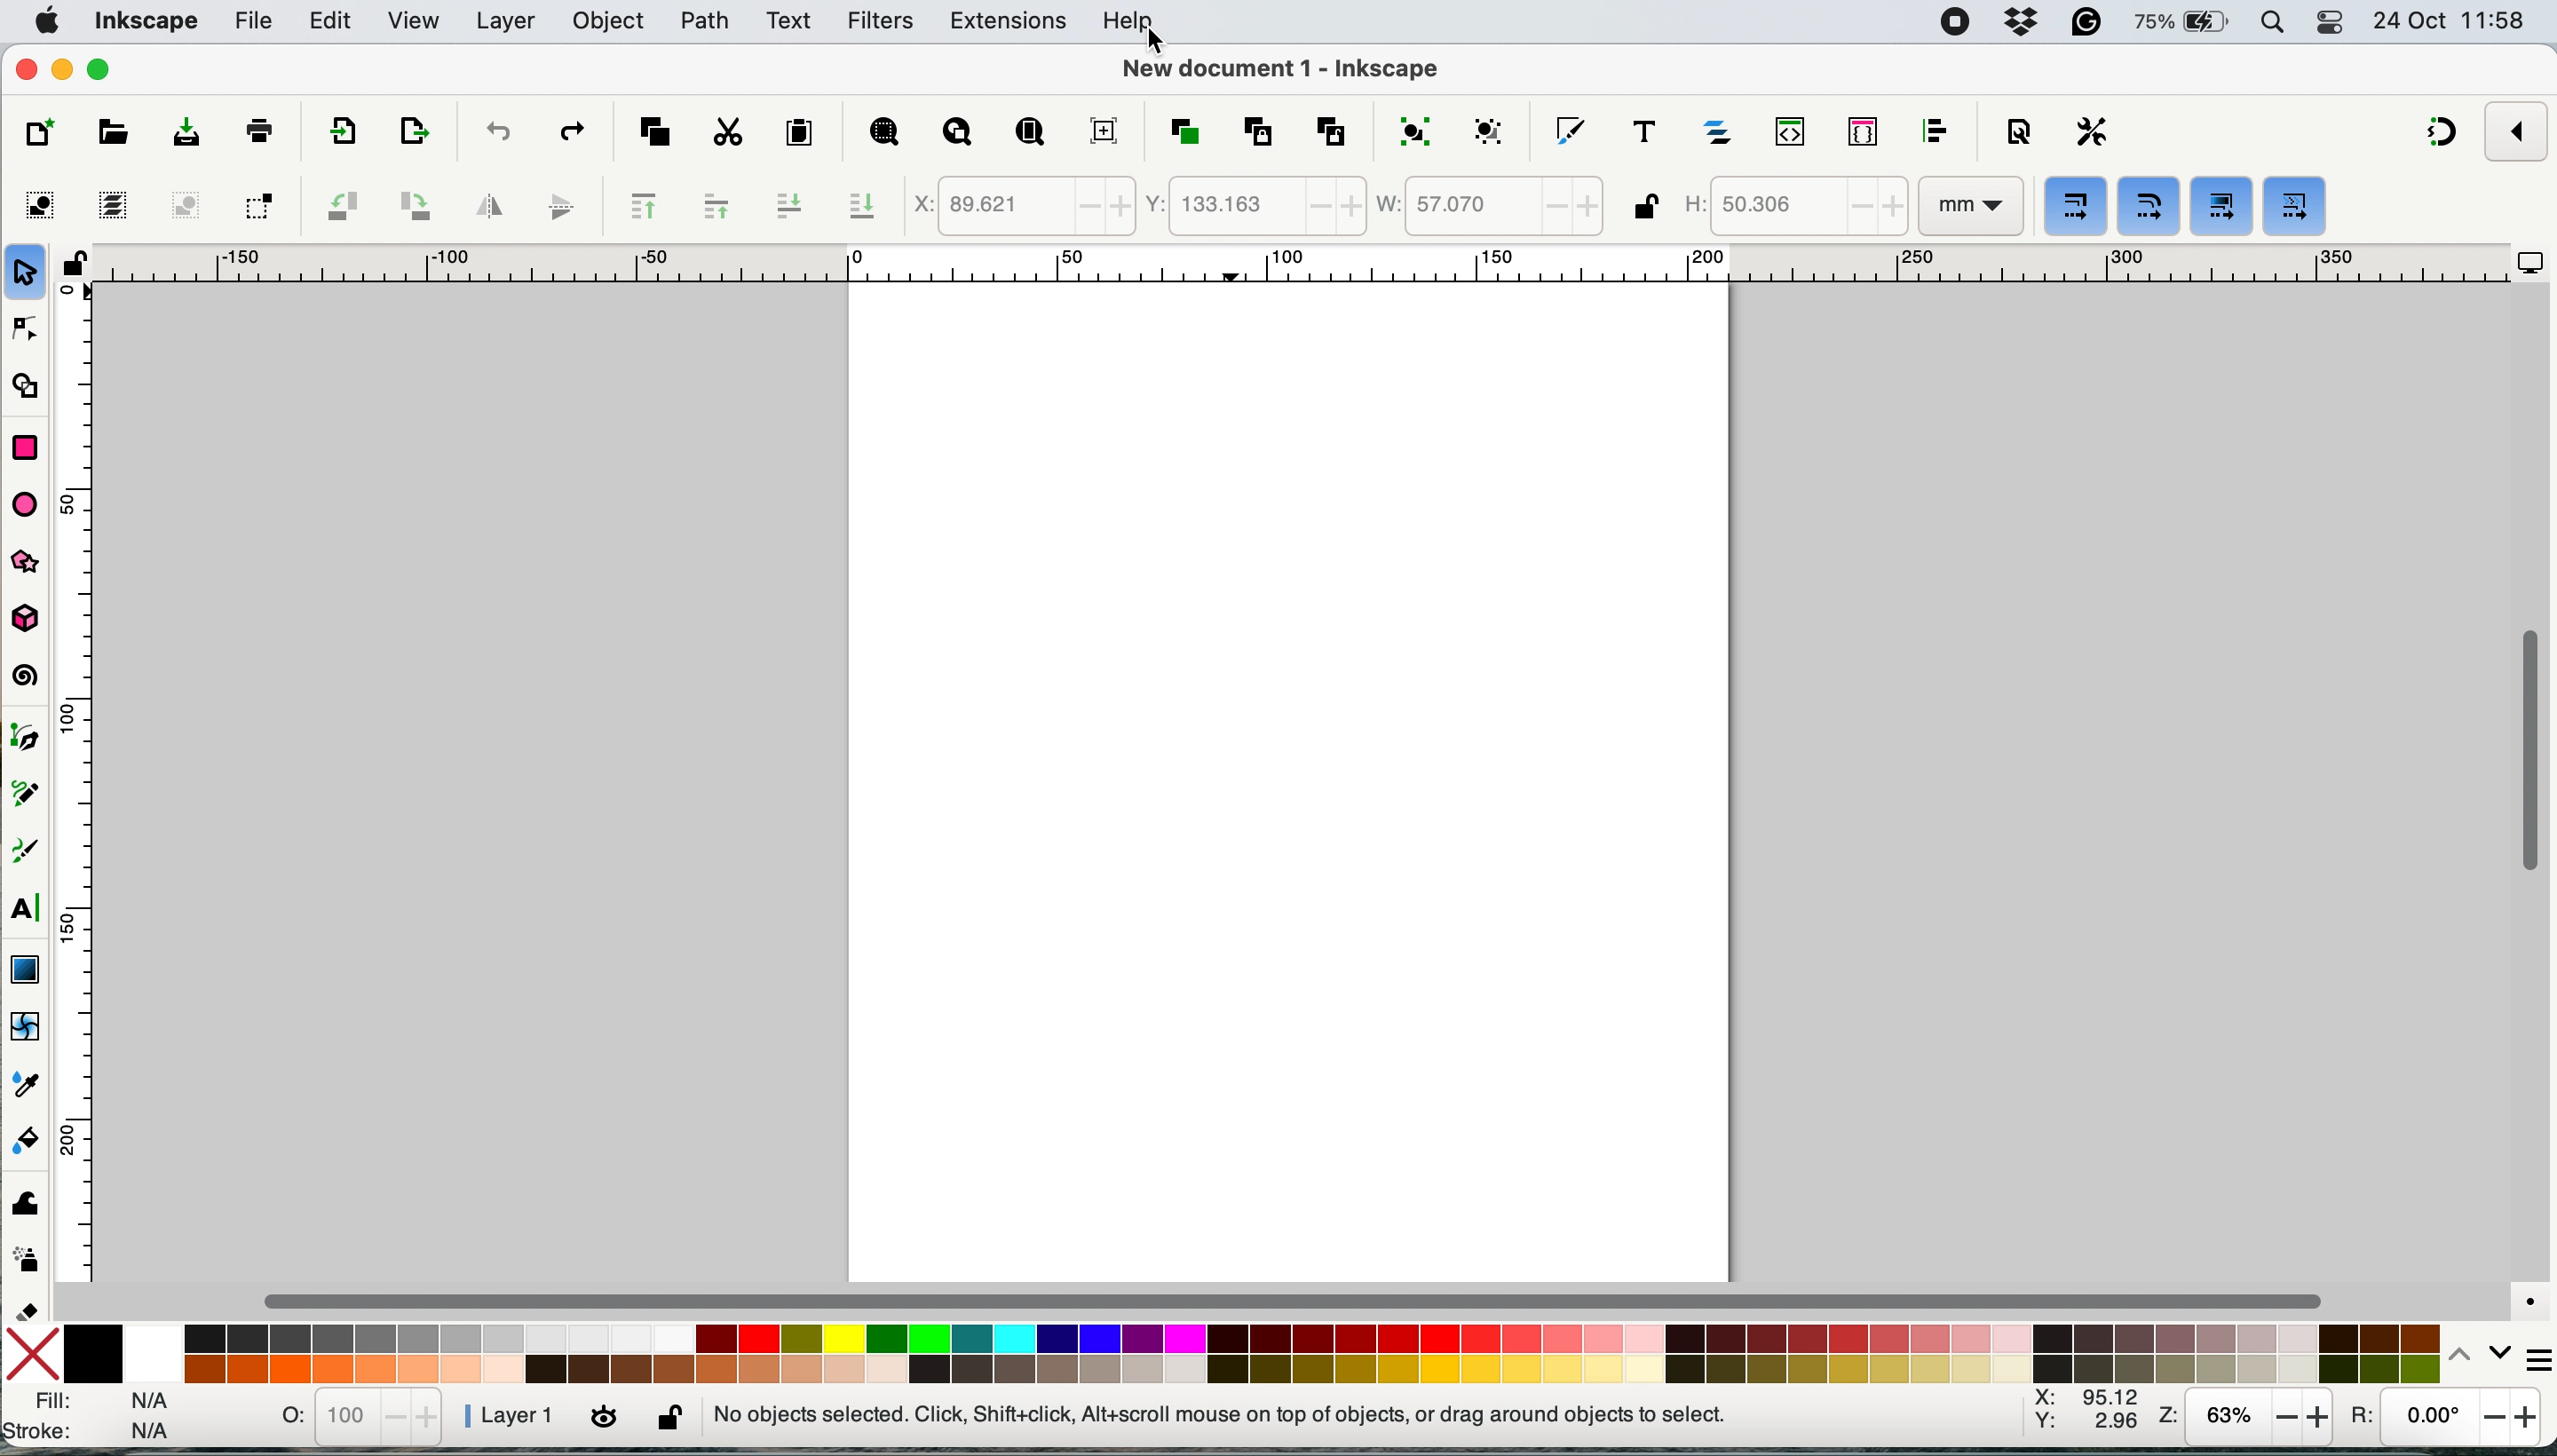  Describe the element at coordinates (501, 130) in the screenshot. I see `undo` at that location.